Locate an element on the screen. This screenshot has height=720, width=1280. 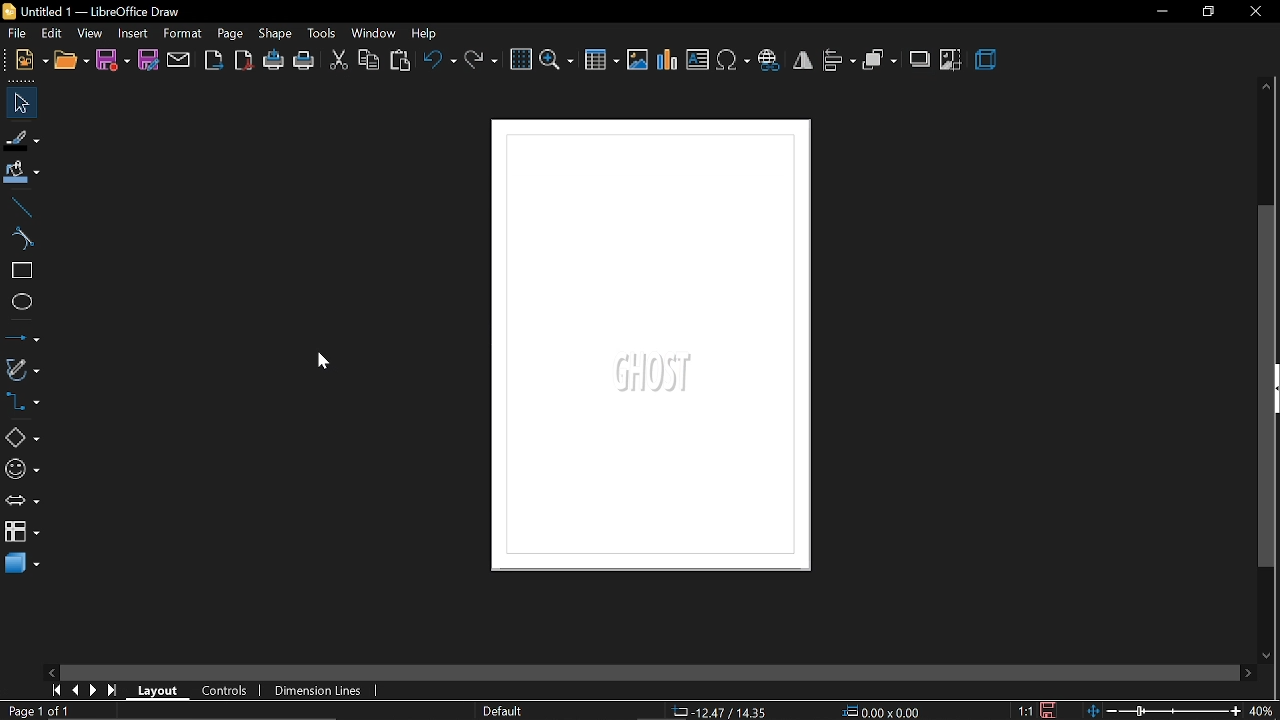
Page 1 of 1 is located at coordinates (38, 711).